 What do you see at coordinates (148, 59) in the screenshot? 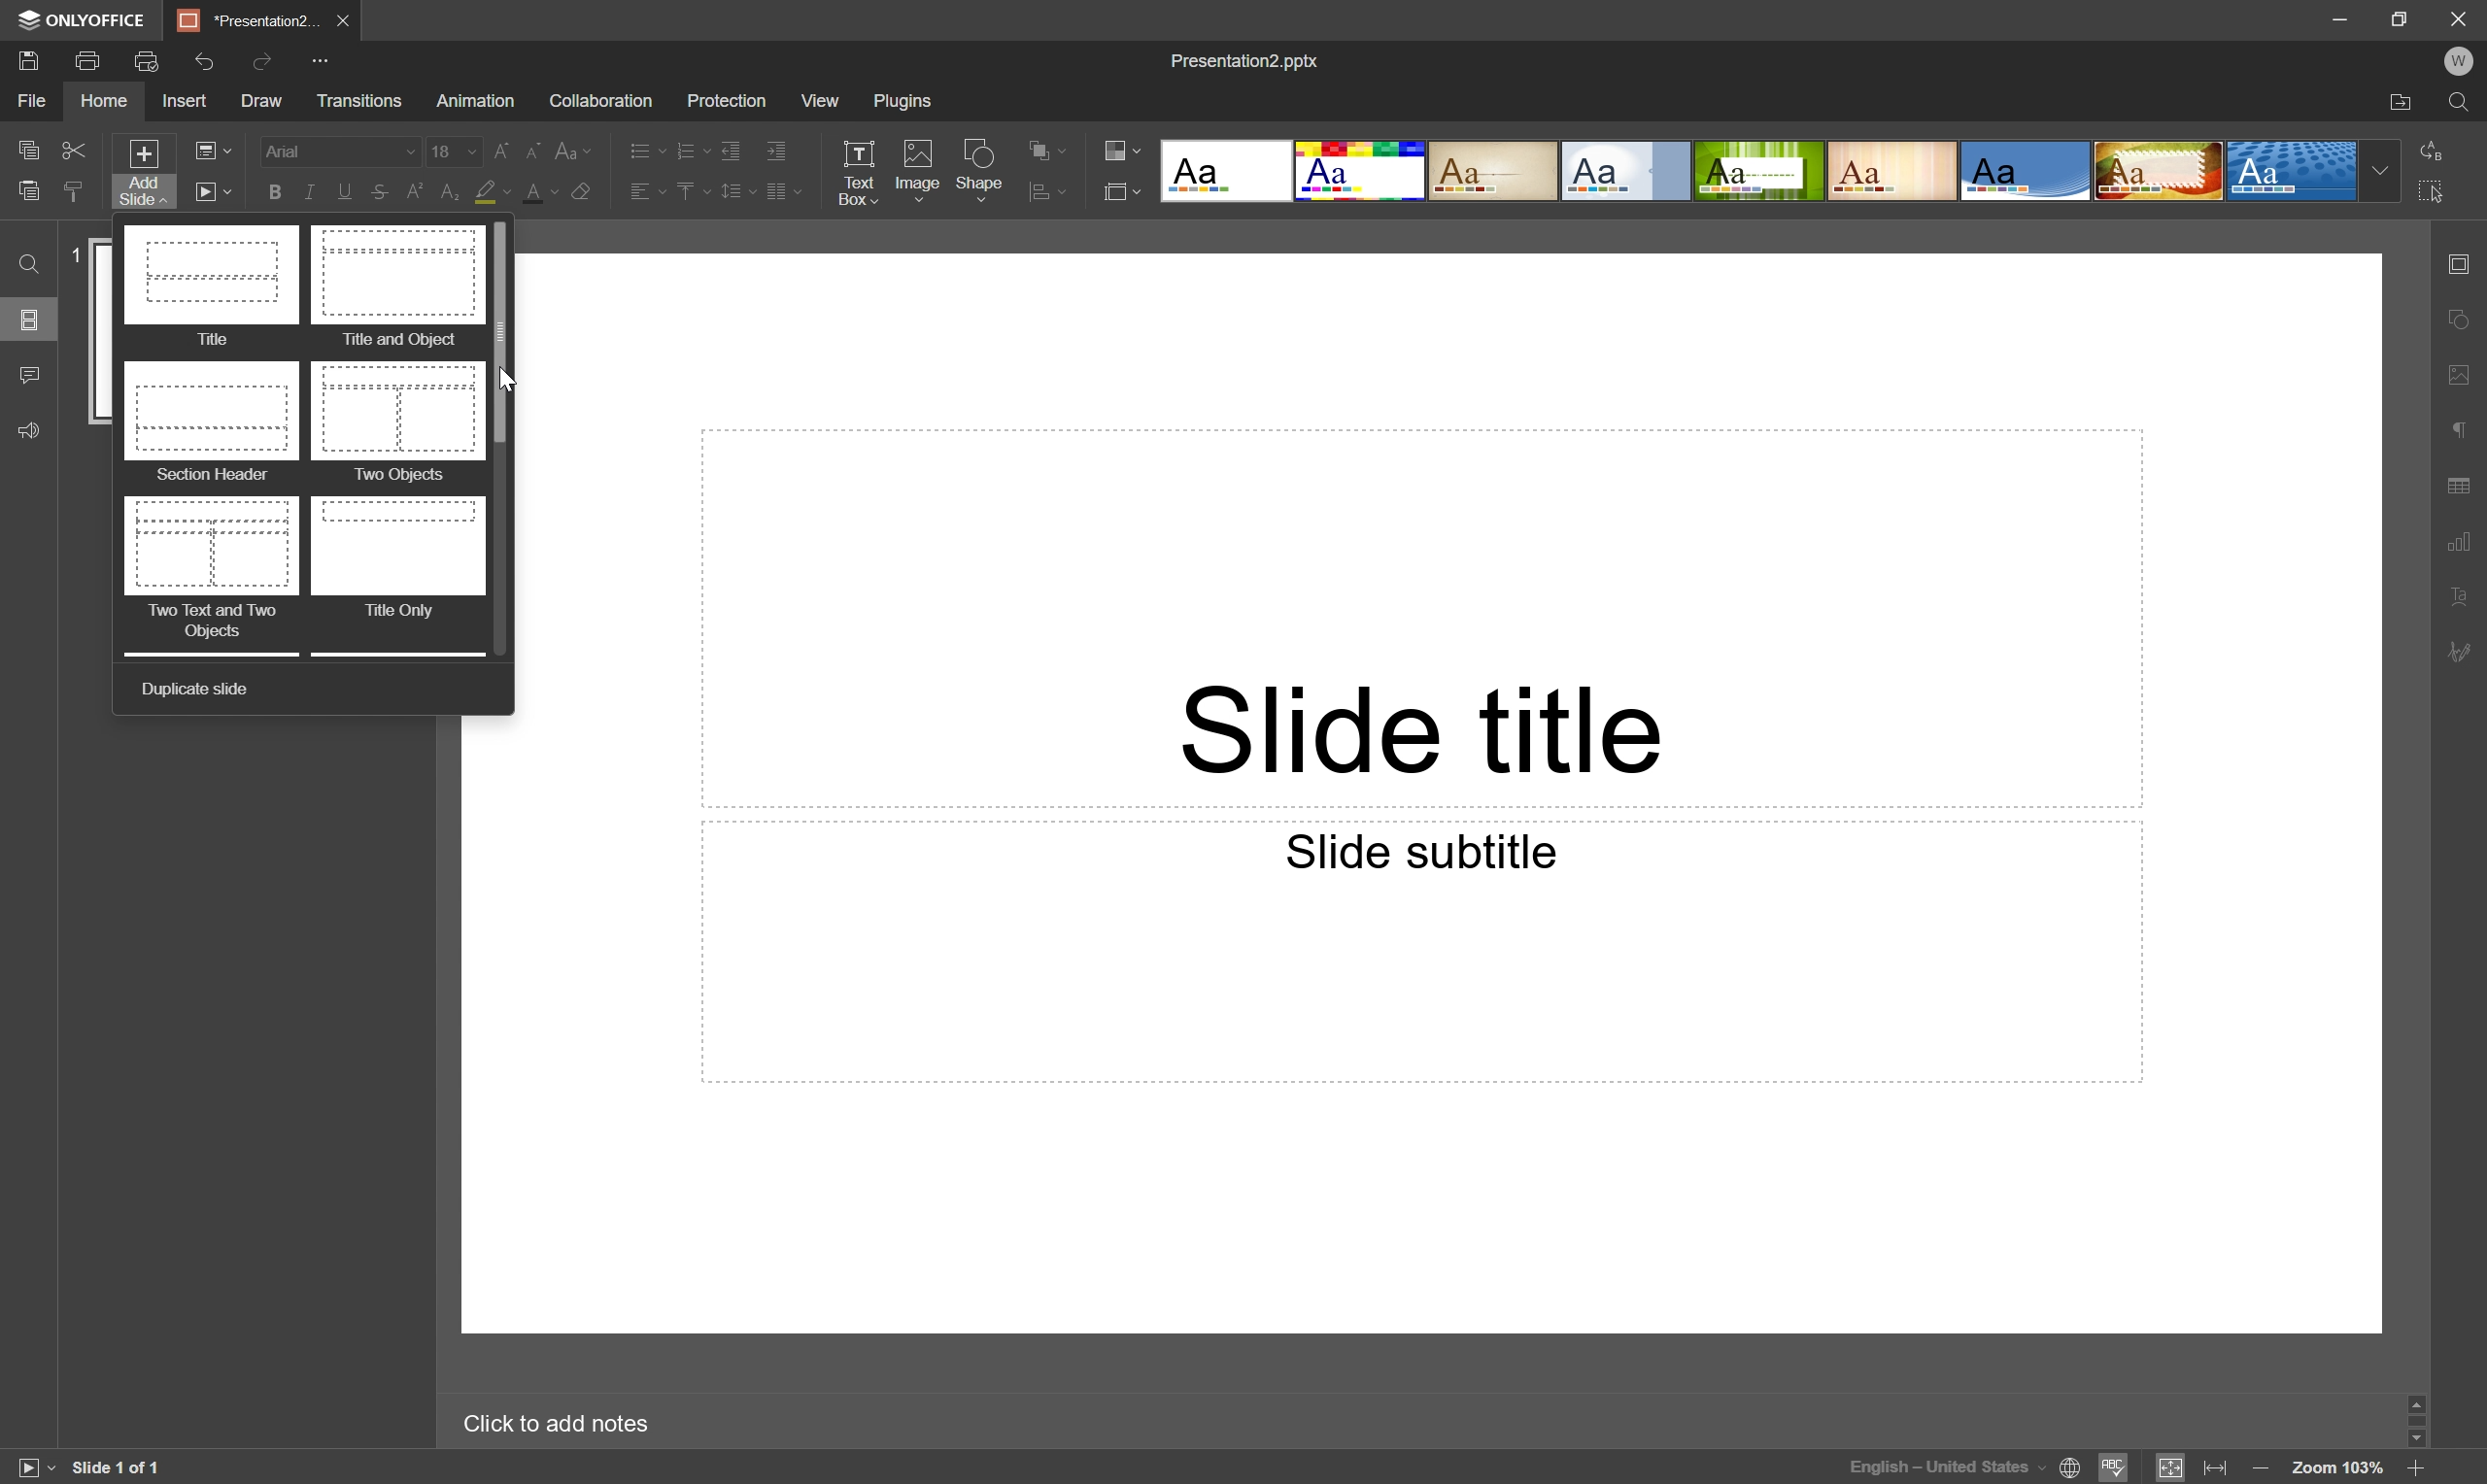
I see `Quick print` at bounding box center [148, 59].